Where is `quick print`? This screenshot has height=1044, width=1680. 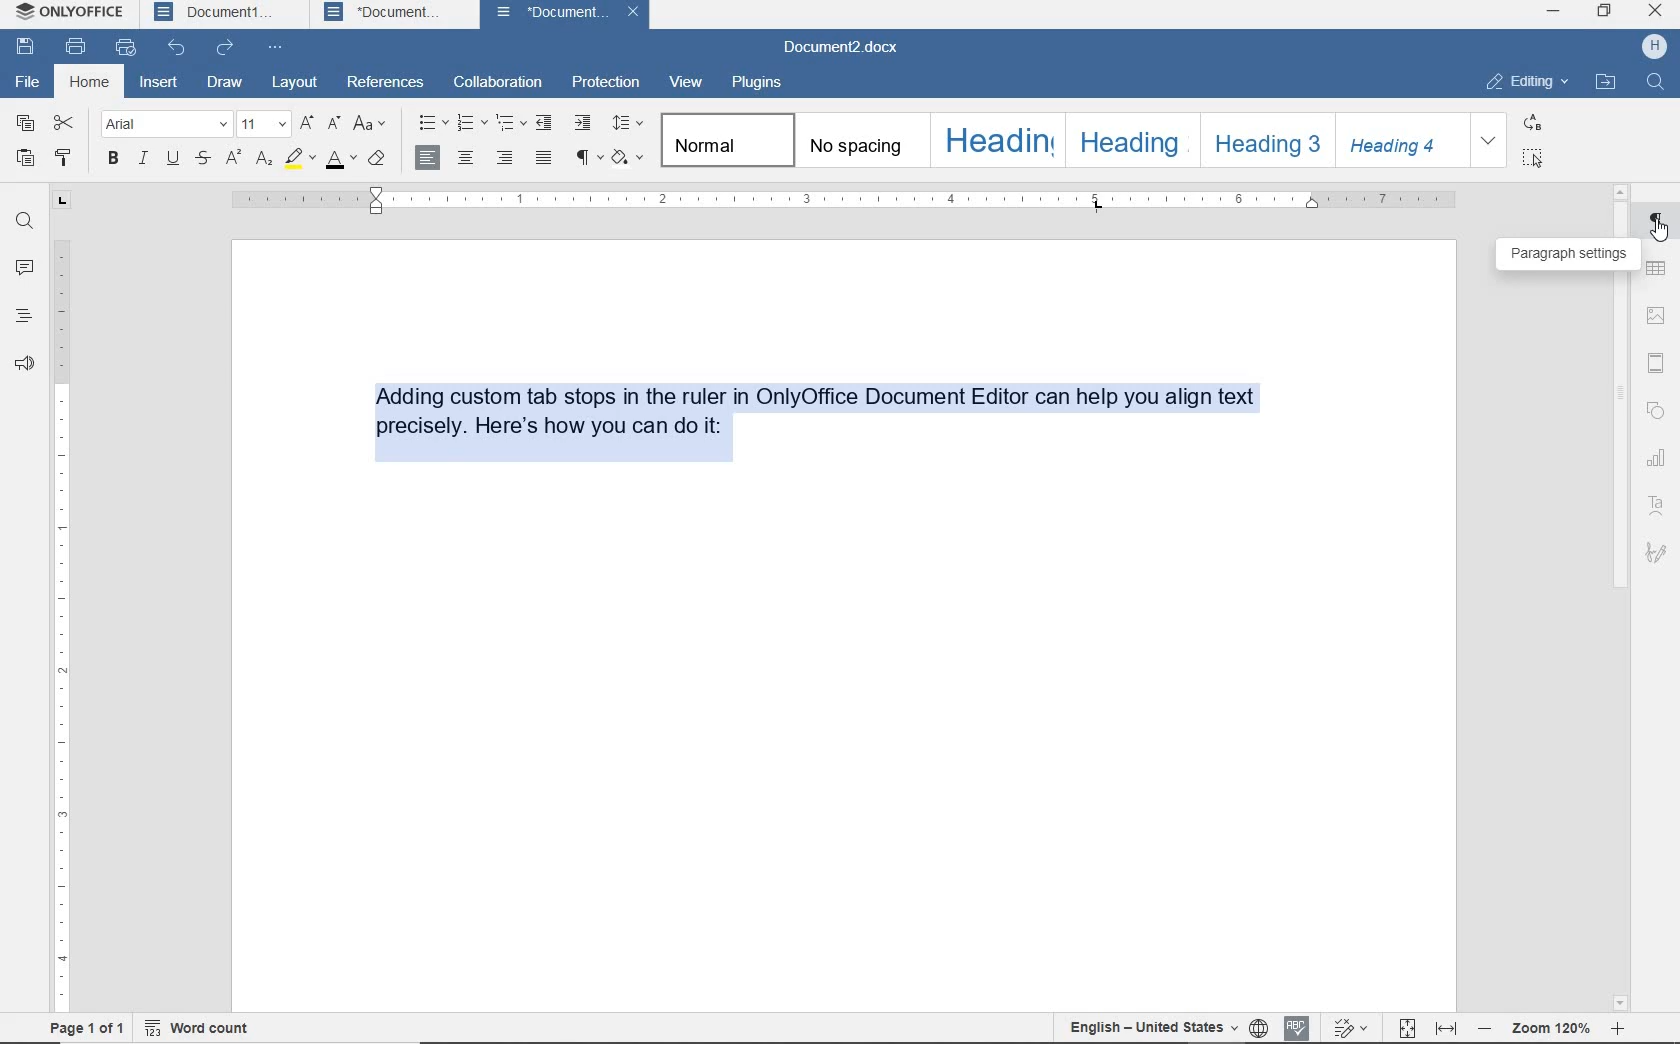
quick print is located at coordinates (126, 48).